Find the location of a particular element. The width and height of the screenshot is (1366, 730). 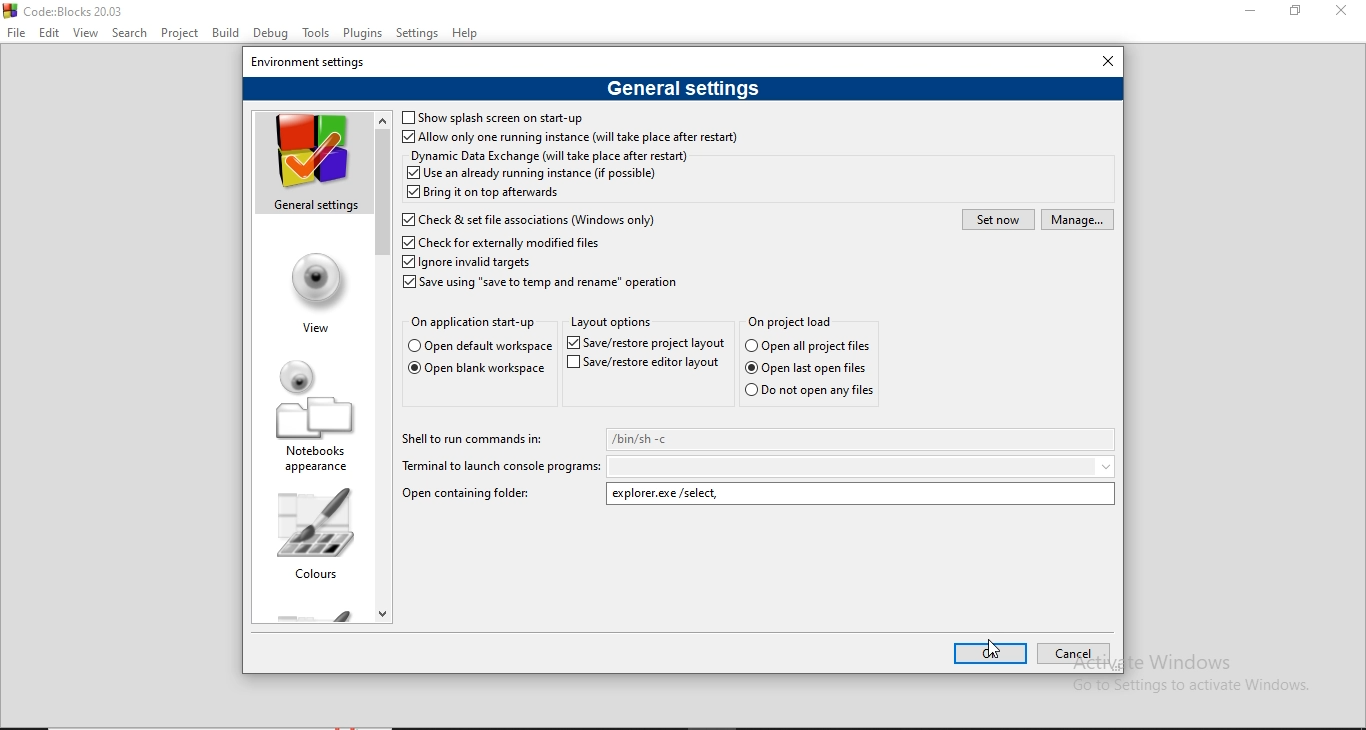

notebooks appearance is located at coordinates (309, 415).